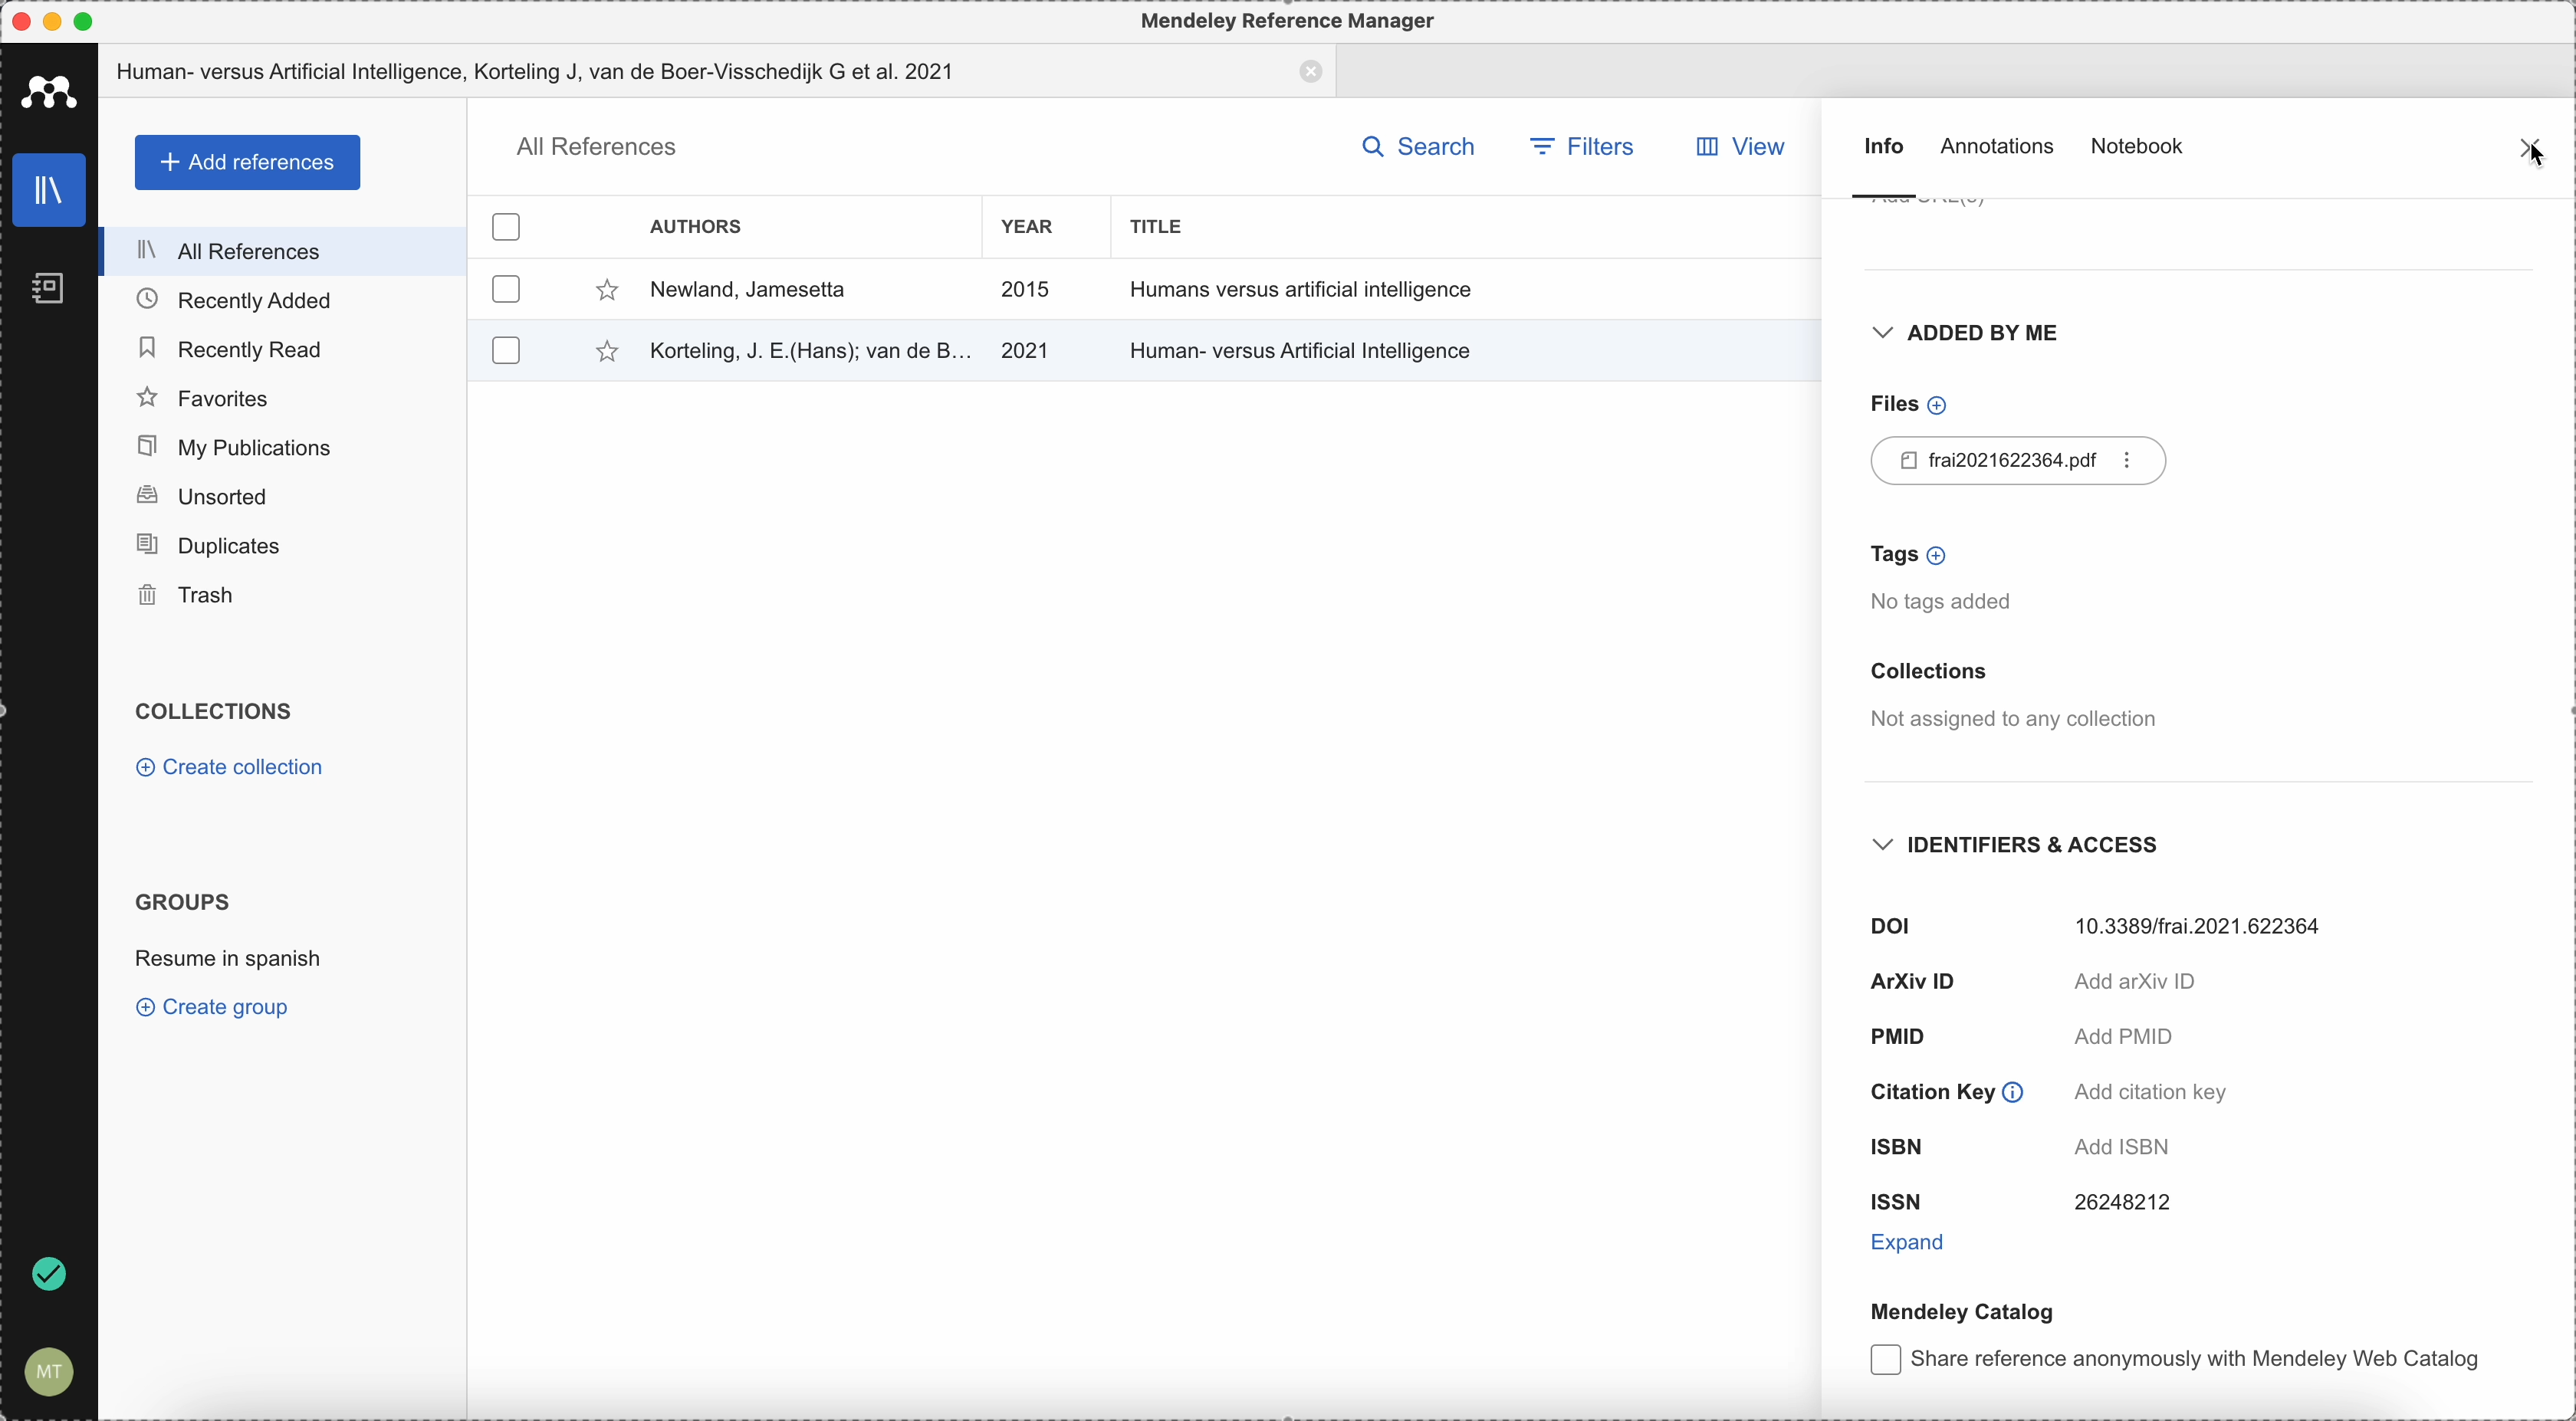  I want to click on minimize Mendeley, so click(57, 20).